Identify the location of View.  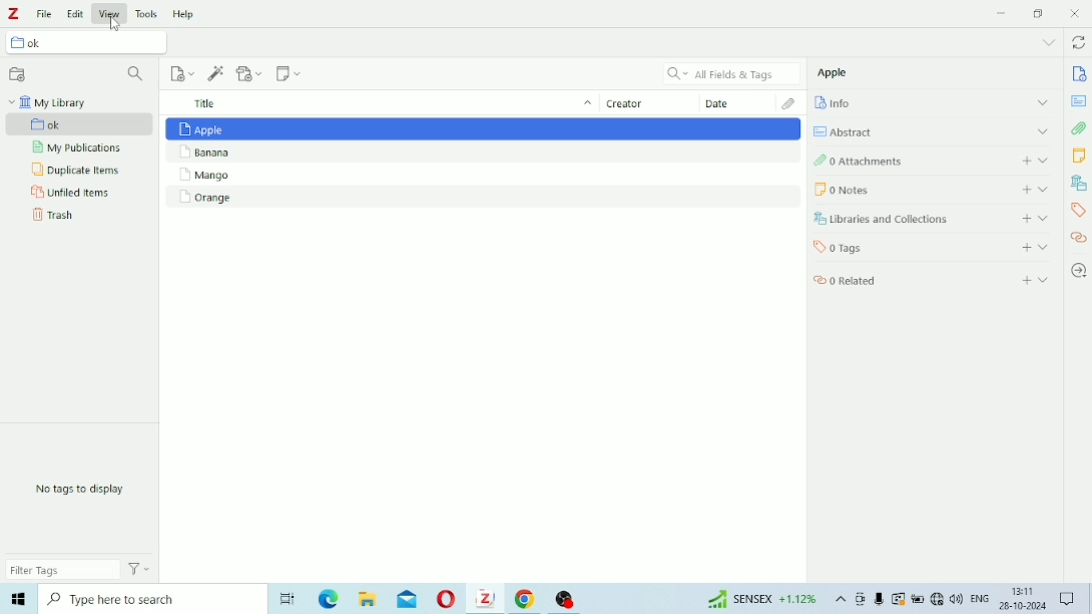
(110, 12).